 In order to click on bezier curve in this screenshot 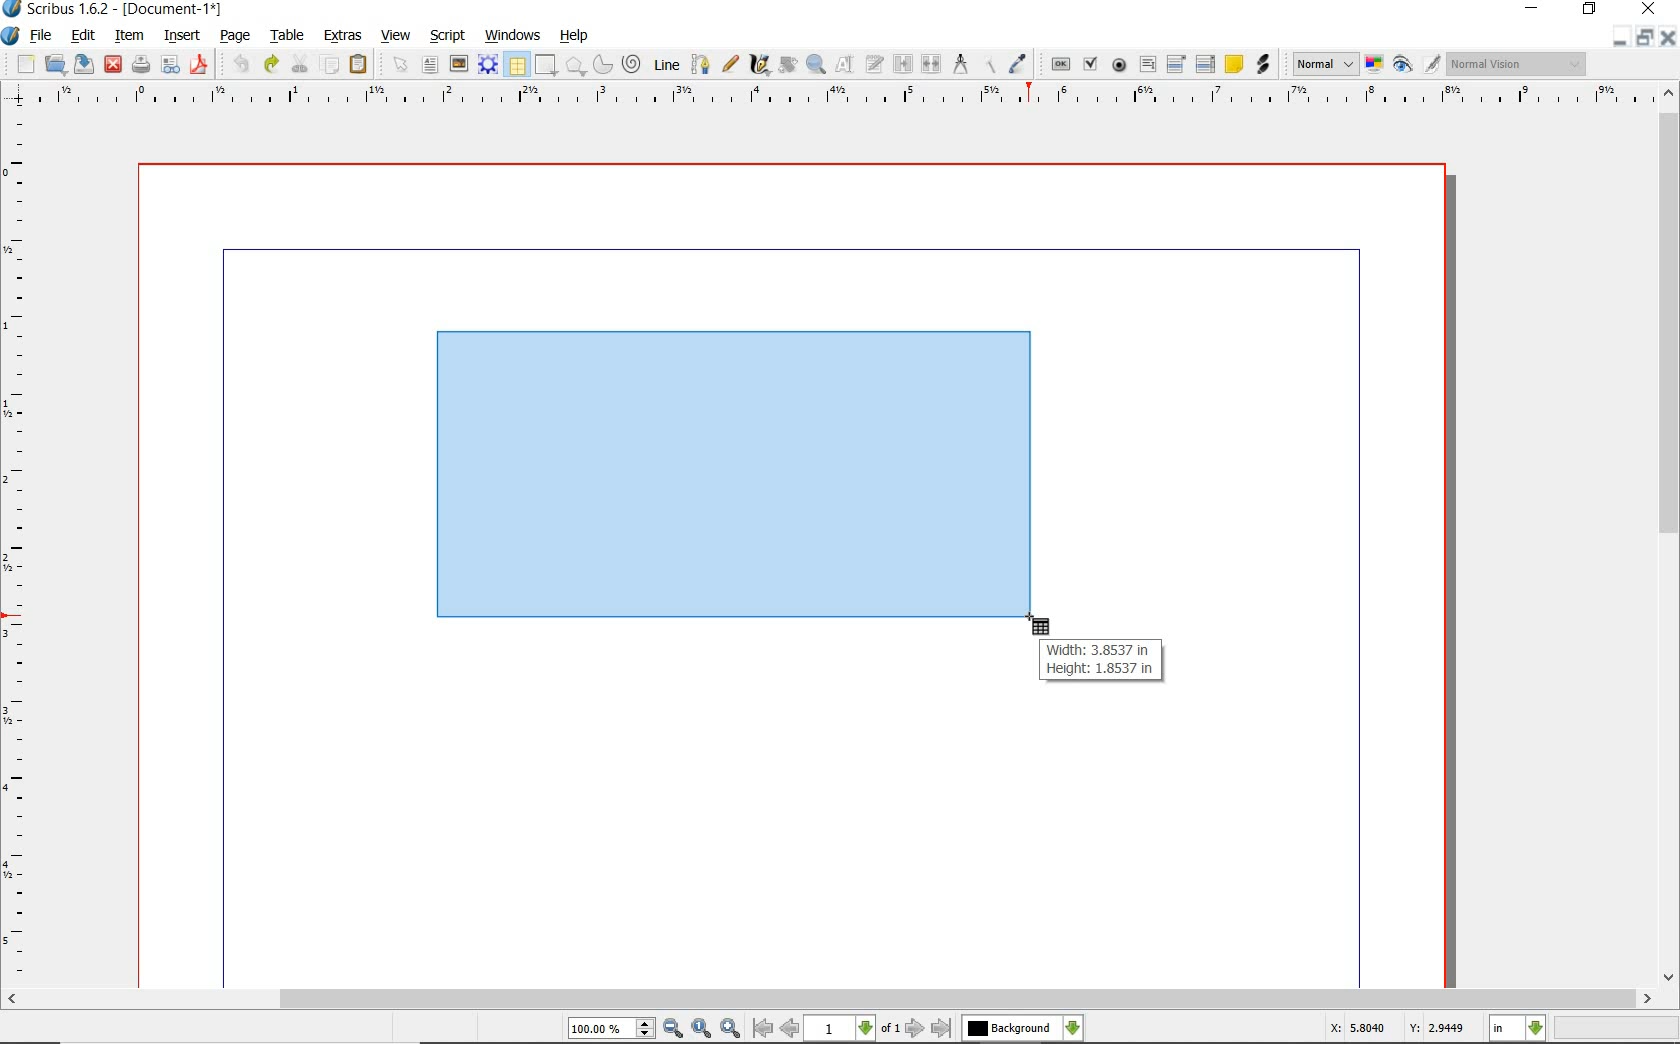, I will do `click(700, 64)`.